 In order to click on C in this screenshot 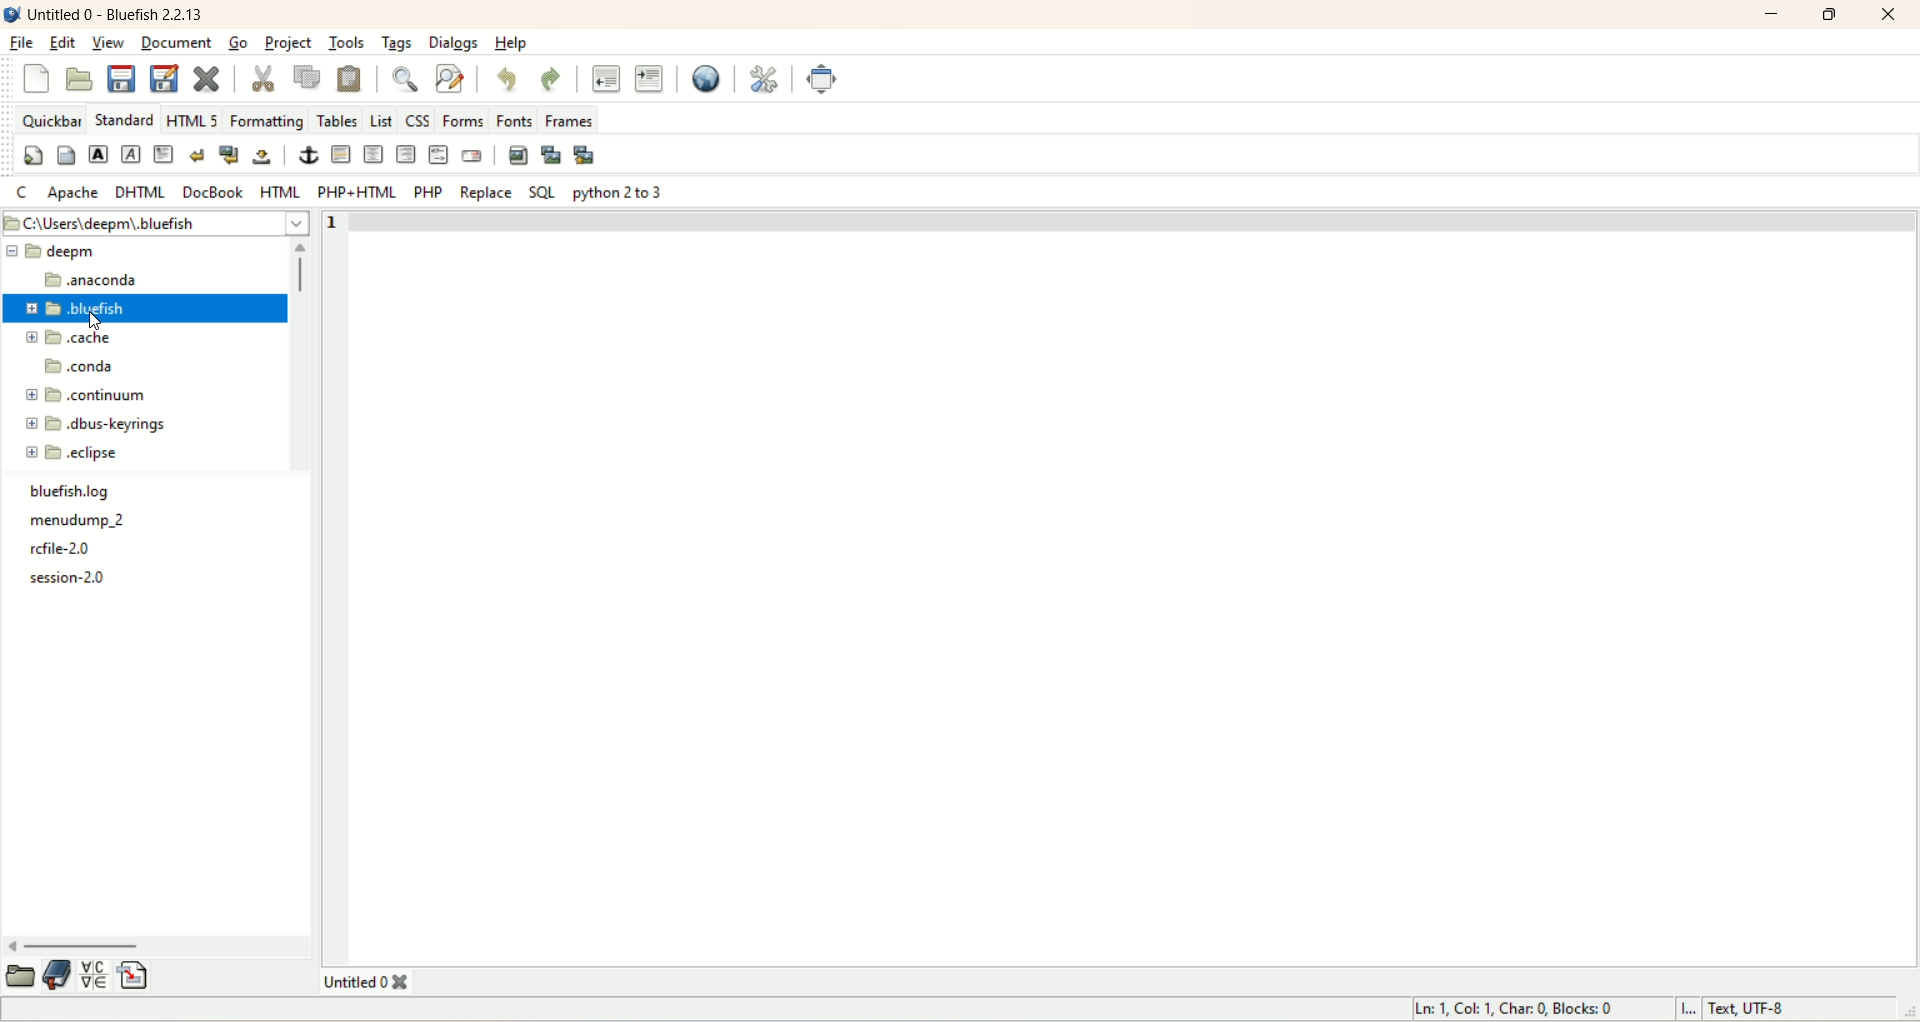, I will do `click(21, 194)`.